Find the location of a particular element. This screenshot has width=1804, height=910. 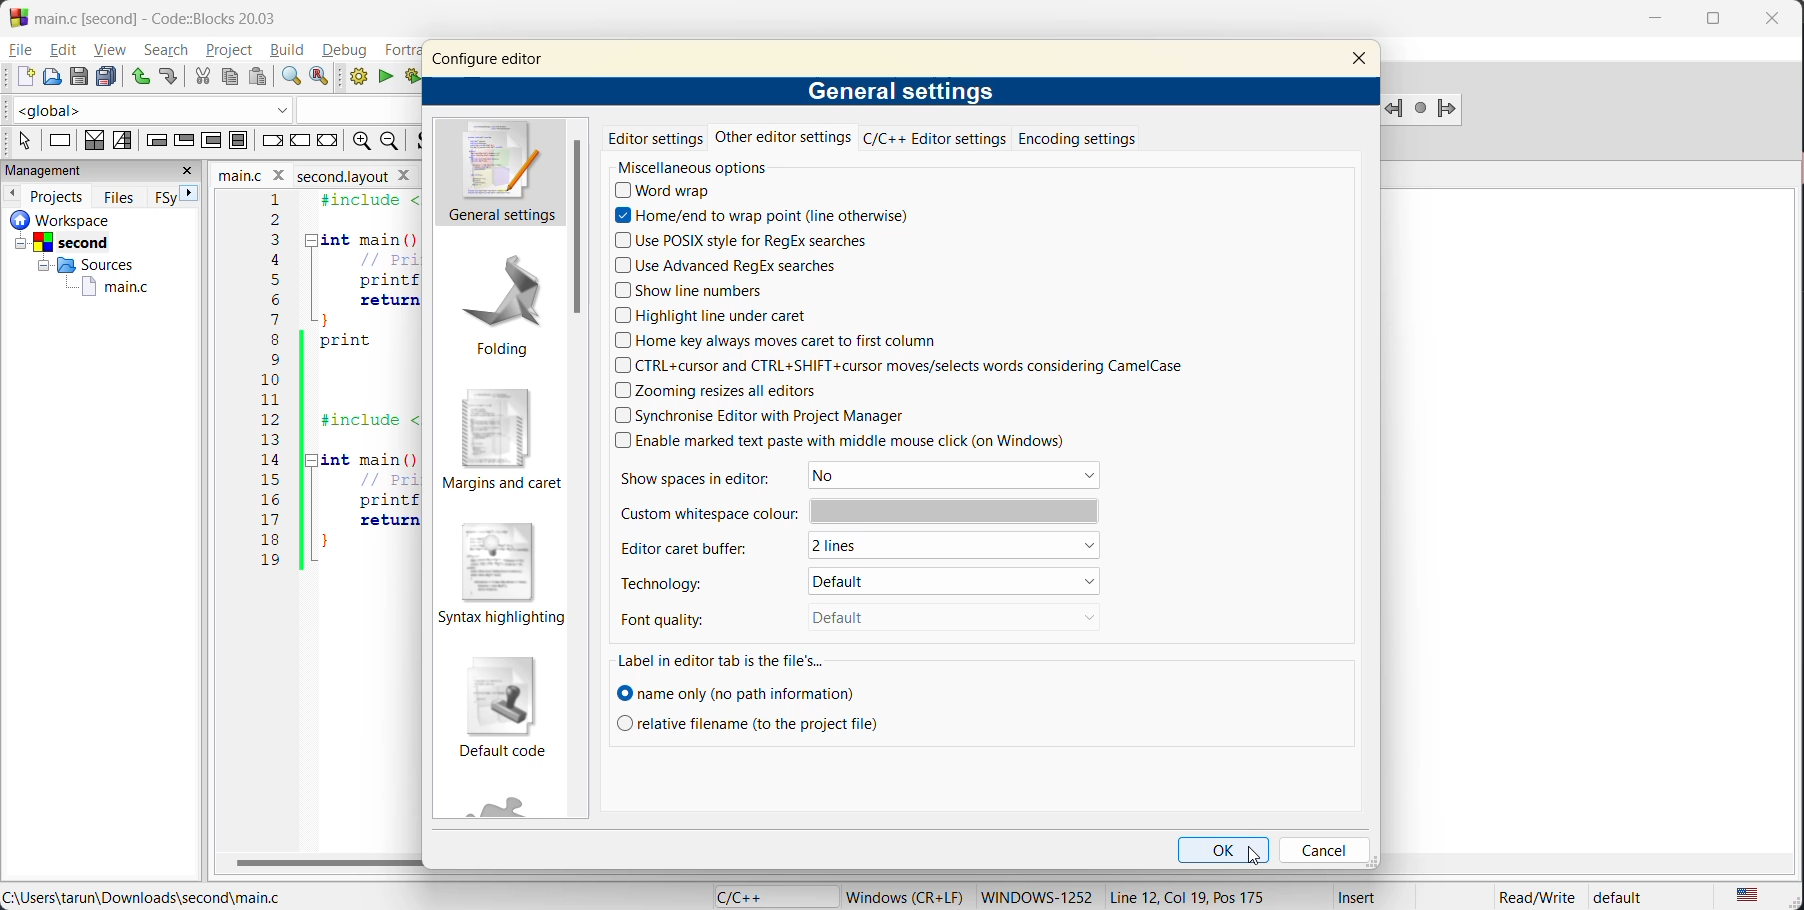

select is located at coordinates (24, 140).